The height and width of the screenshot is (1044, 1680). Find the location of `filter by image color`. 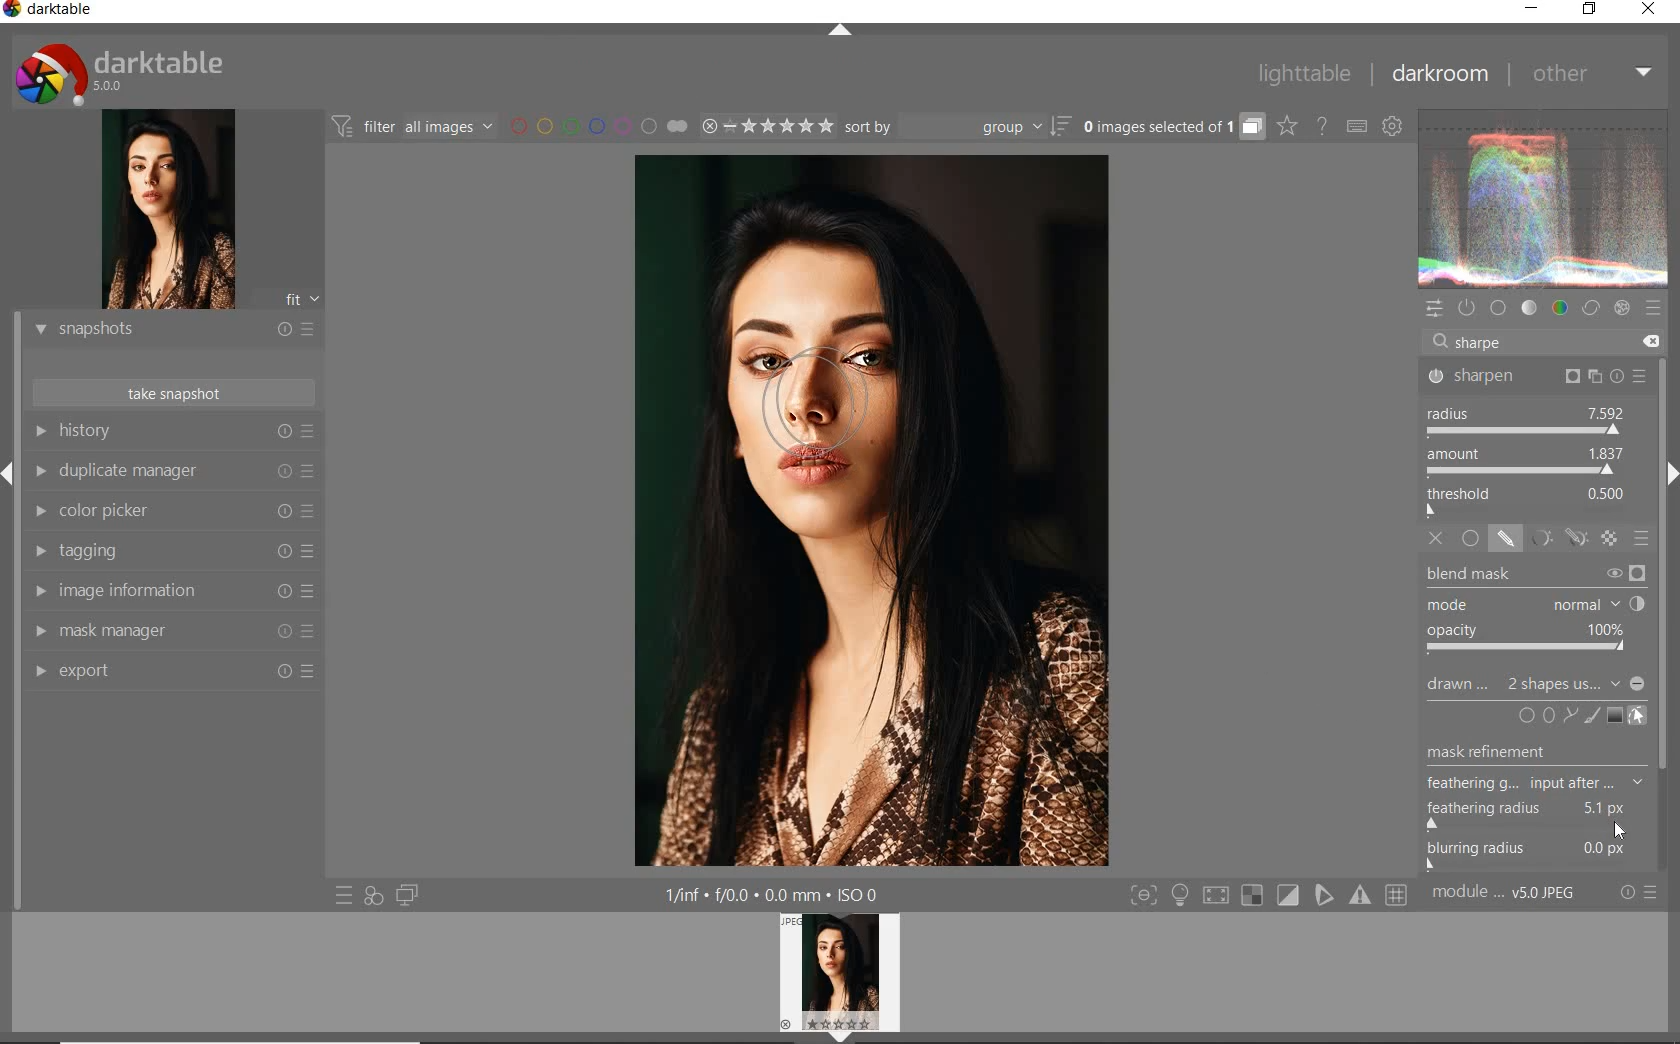

filter by image color is located at coordinates (598, 125).